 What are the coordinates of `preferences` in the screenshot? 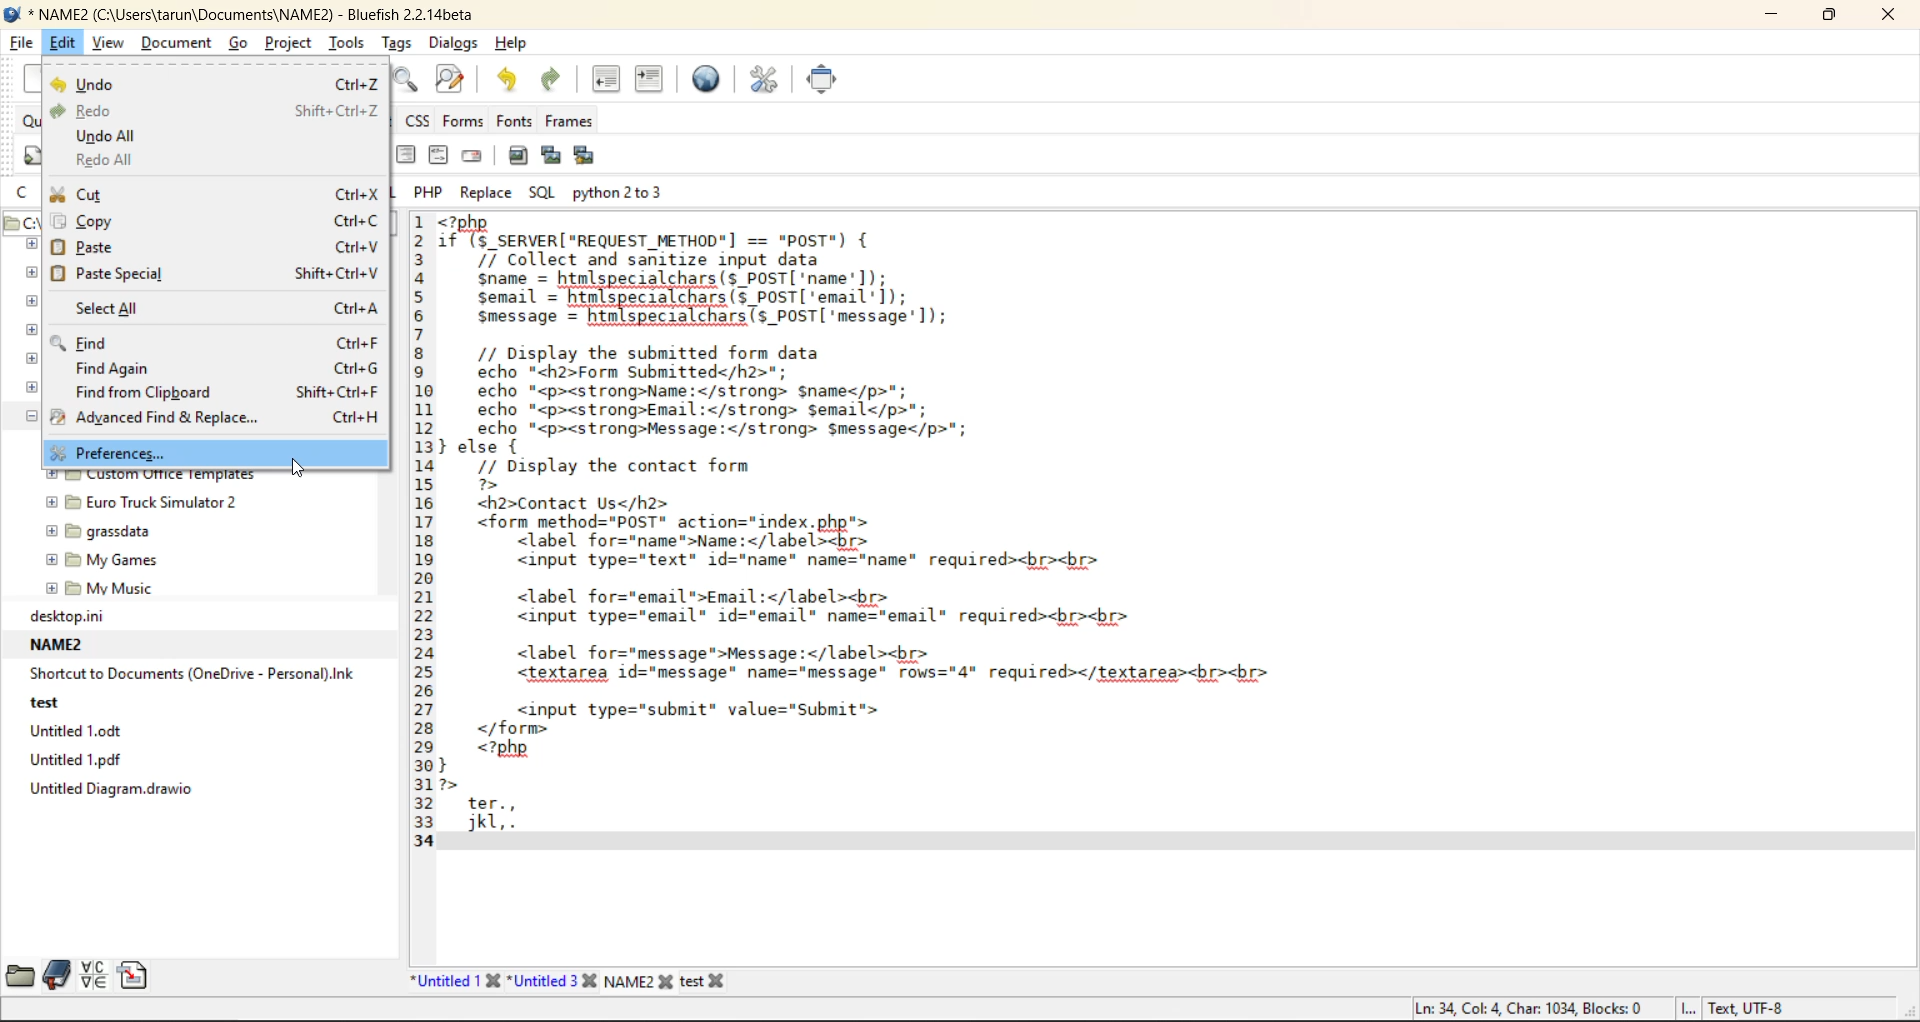 It's located at (215, 450).